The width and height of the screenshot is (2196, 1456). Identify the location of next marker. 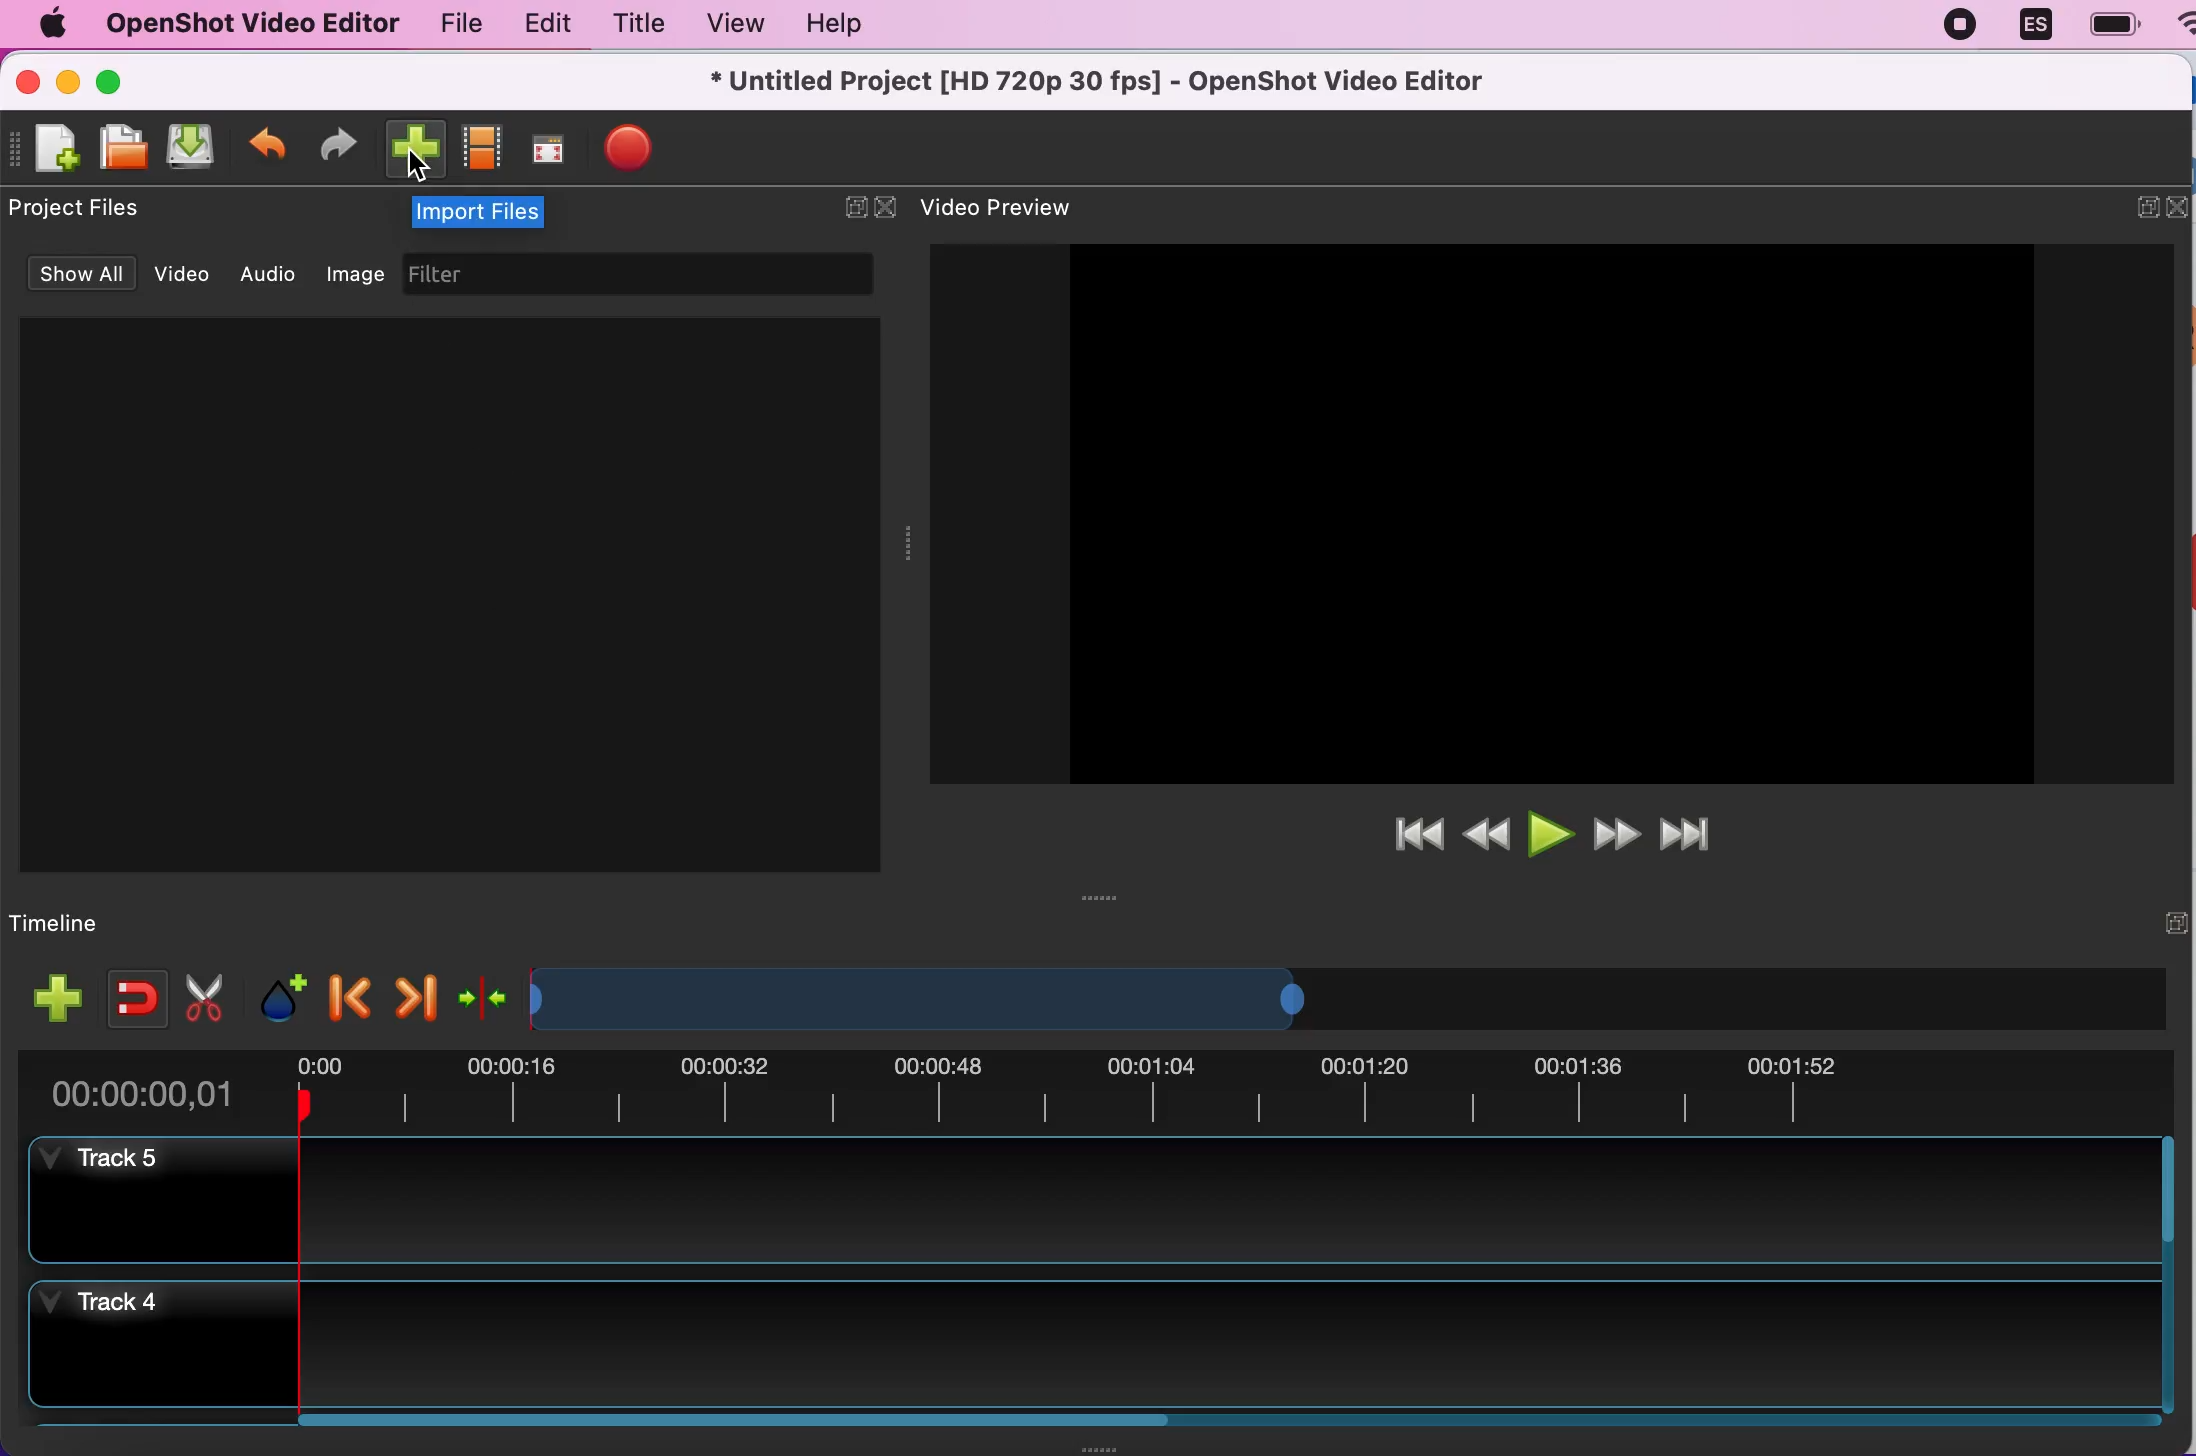
(414, 994).